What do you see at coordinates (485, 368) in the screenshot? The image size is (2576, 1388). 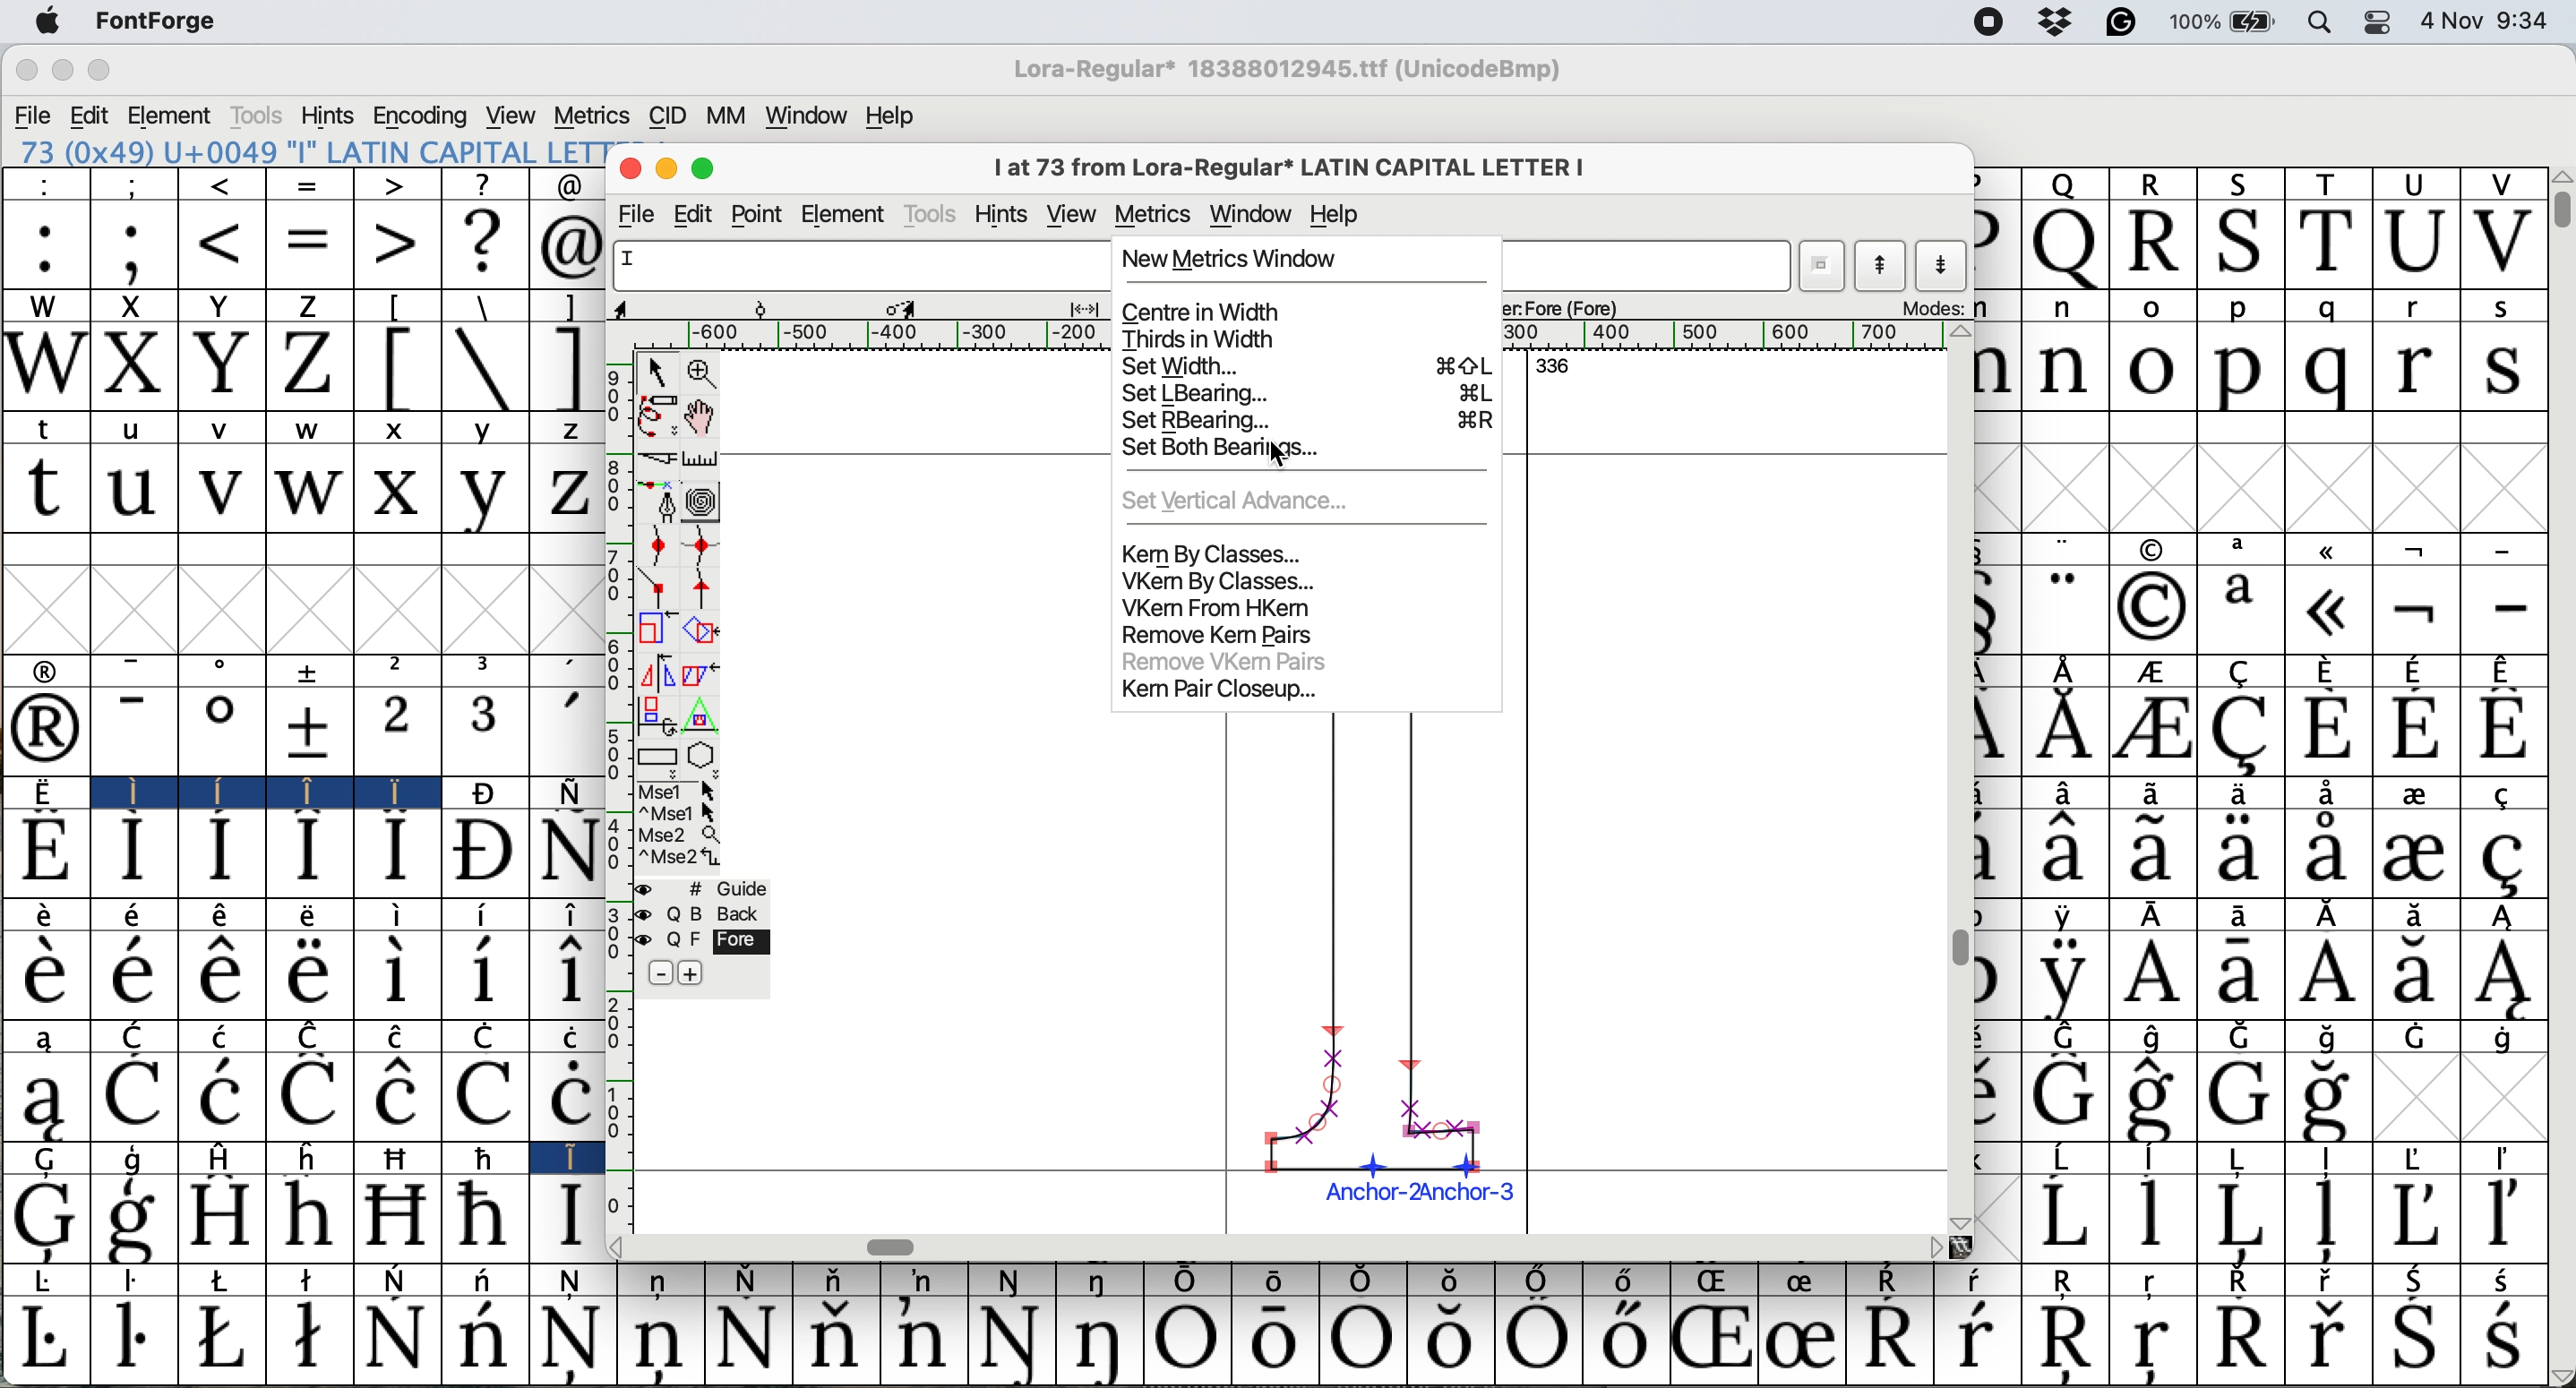 I see `\` at bounding box center [485, 368].